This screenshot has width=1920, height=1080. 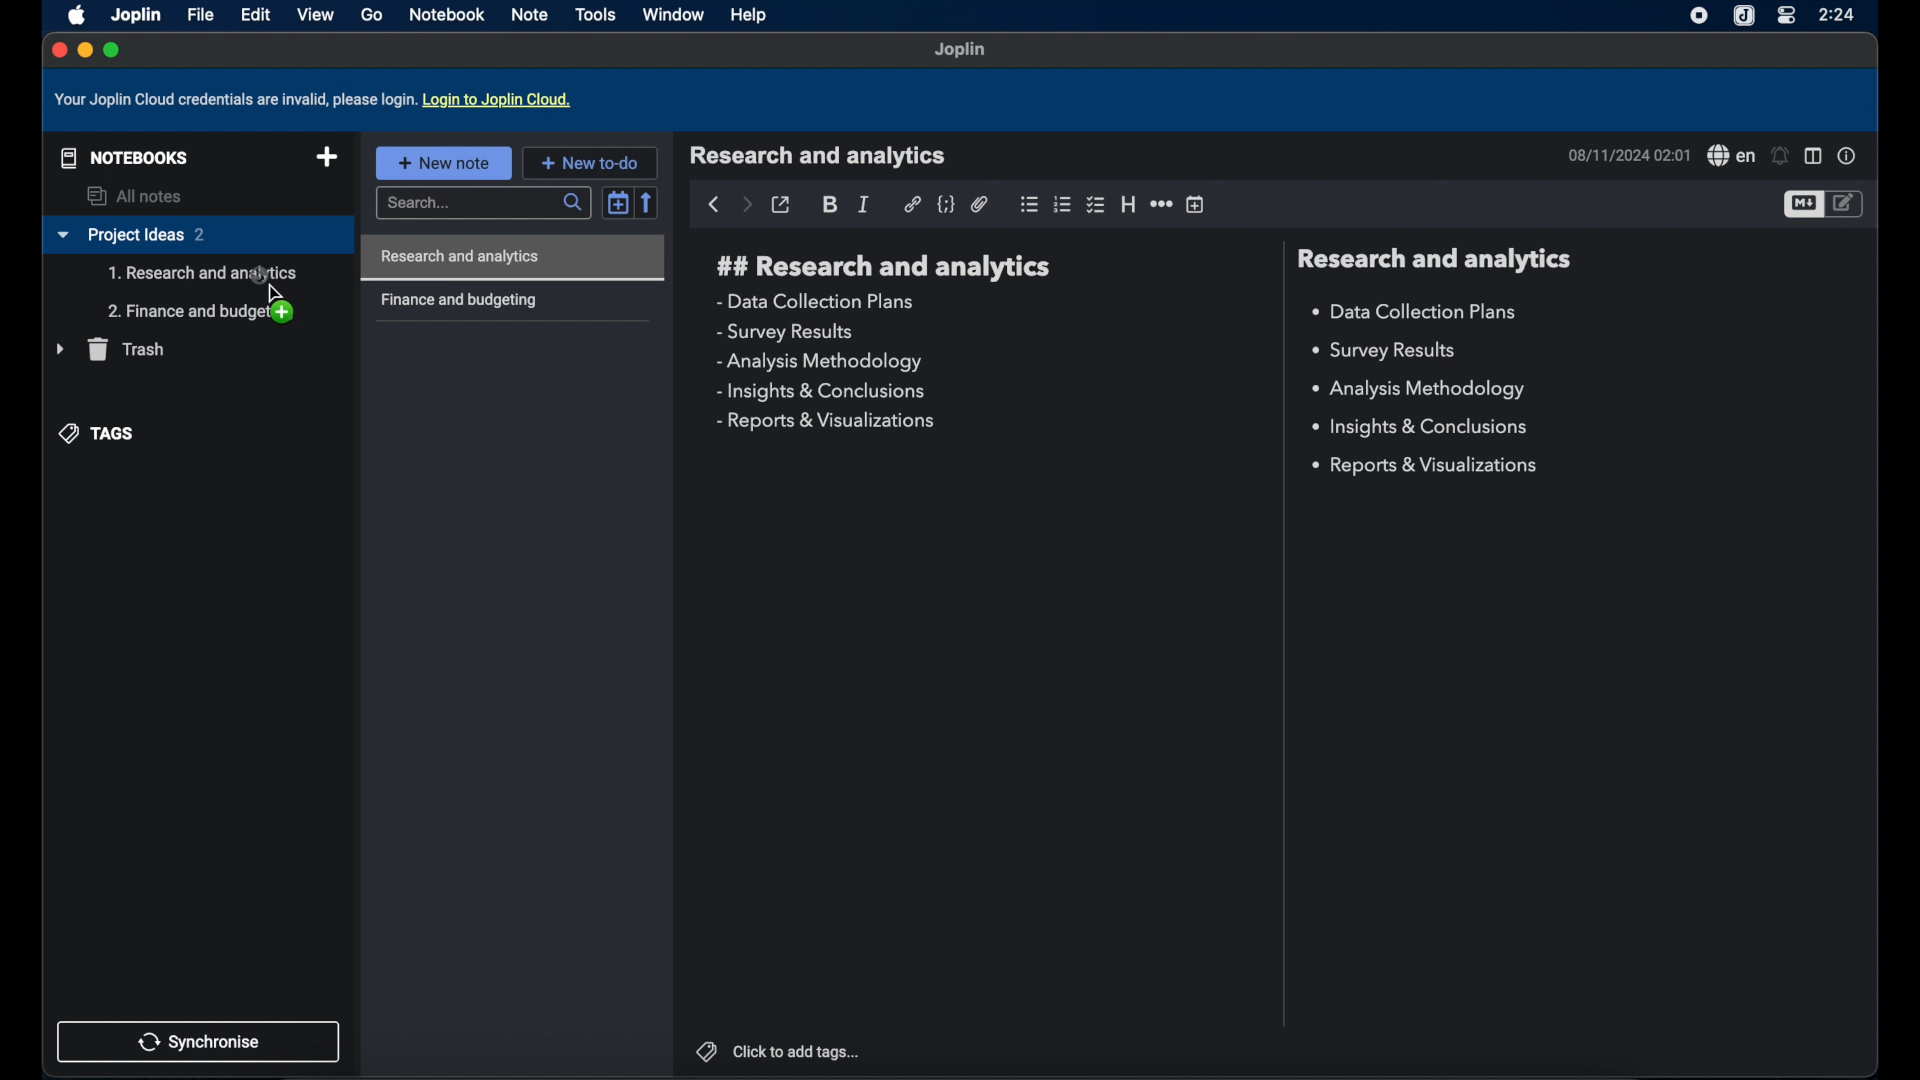 What do you see at coordinates (912, 204) in the screenshot?
I see `hyperlink` at bounding box center [912, 204].